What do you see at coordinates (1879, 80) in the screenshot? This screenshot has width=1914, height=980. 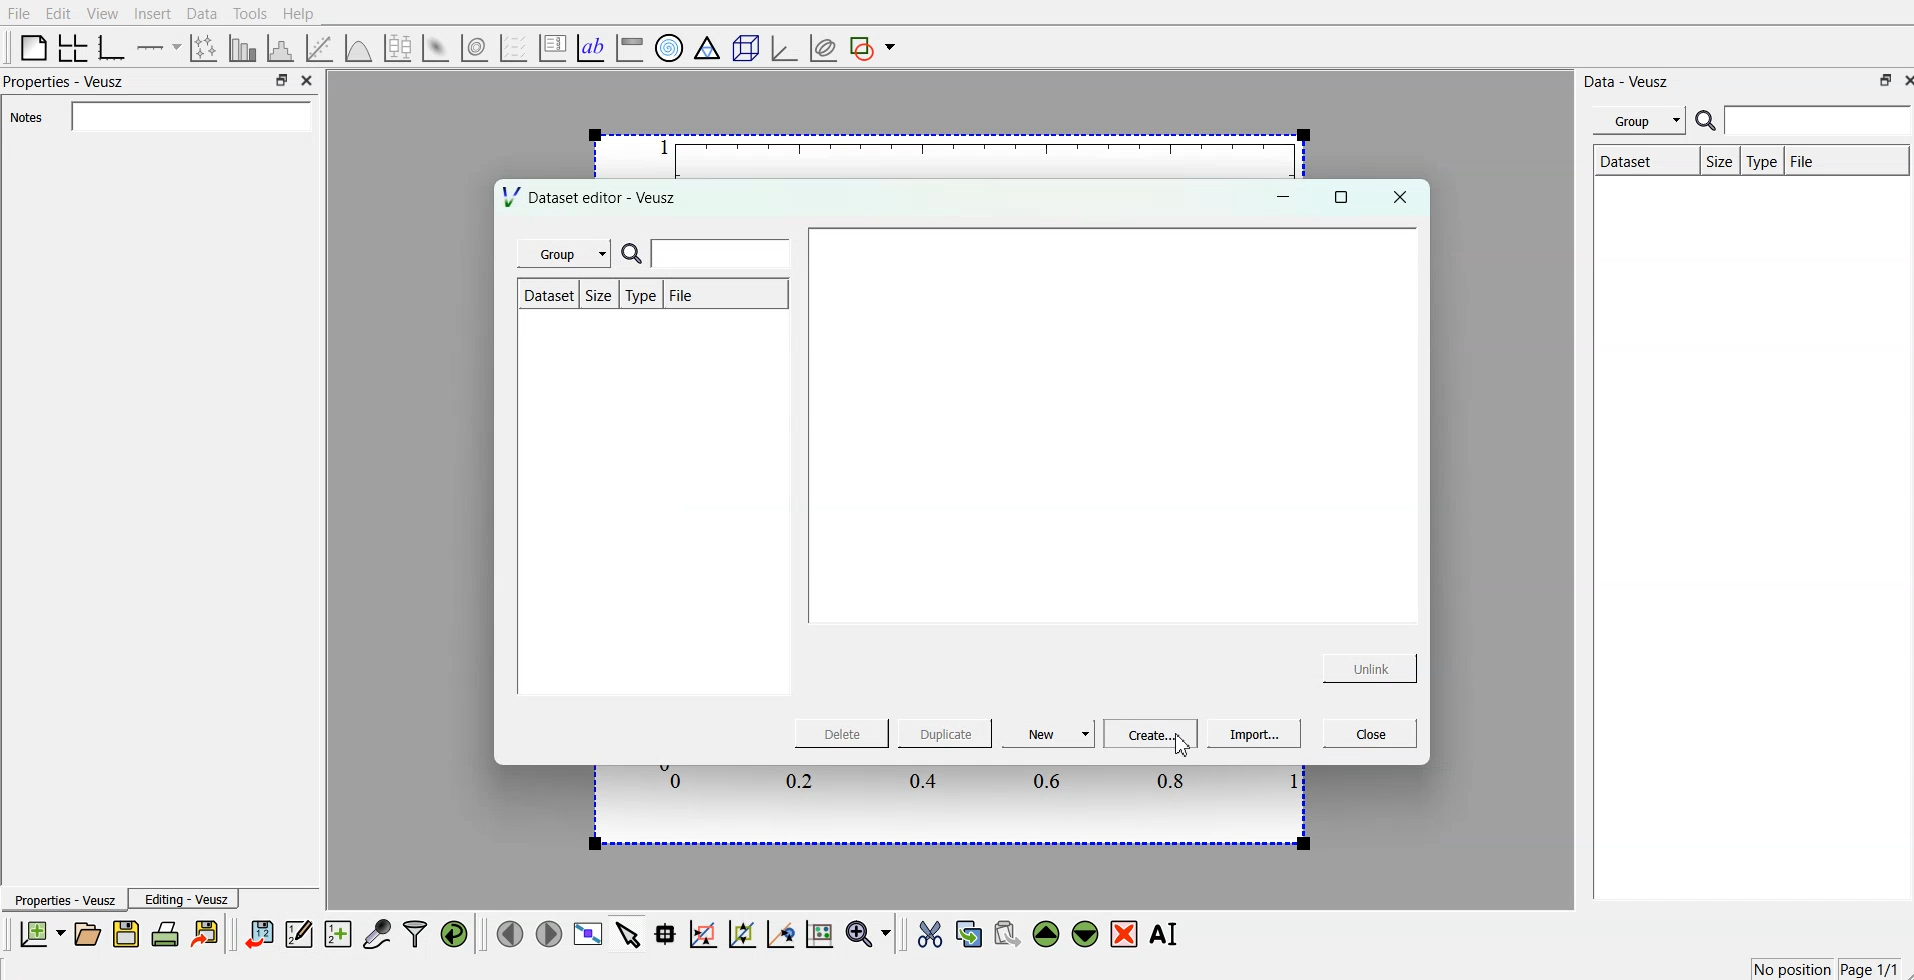 I see `minimise` at bounding box center [1879, 80].